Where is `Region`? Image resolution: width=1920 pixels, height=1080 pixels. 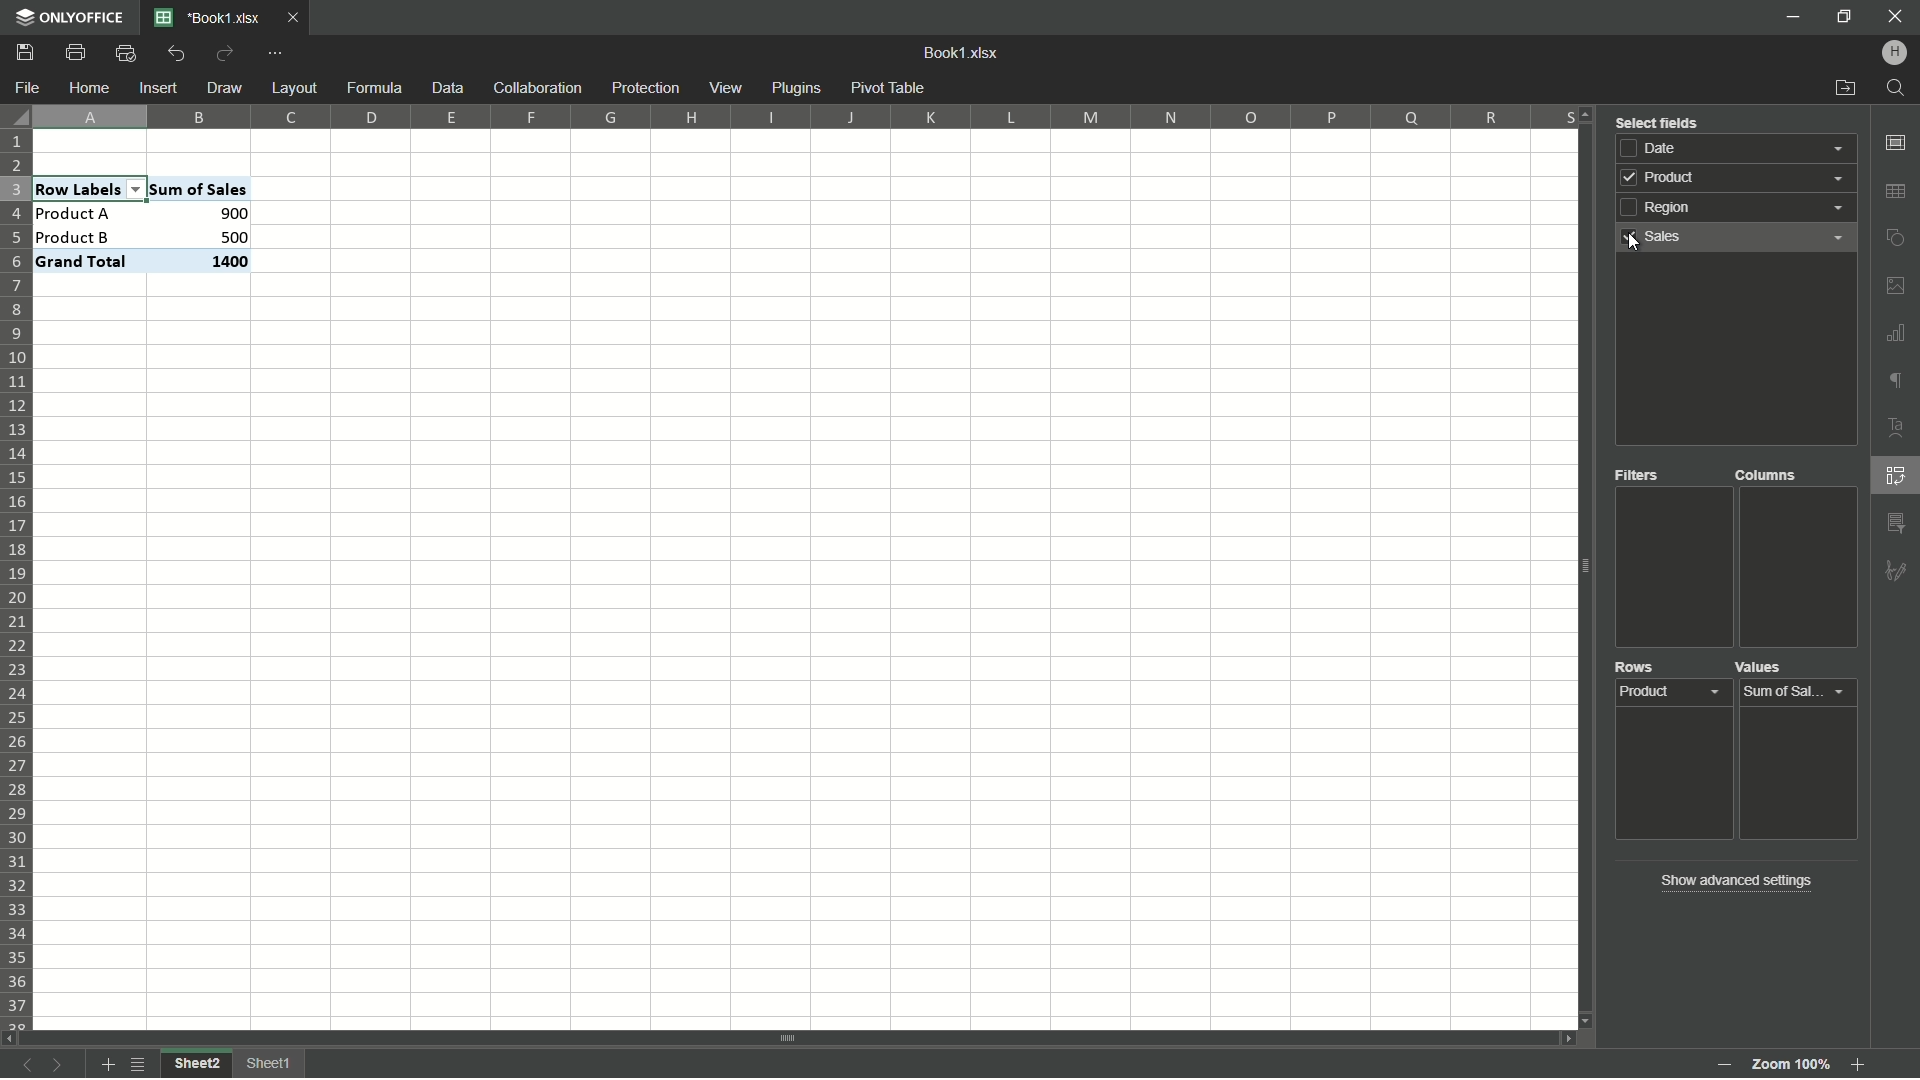
Region is located at coordinates (1743, 210).